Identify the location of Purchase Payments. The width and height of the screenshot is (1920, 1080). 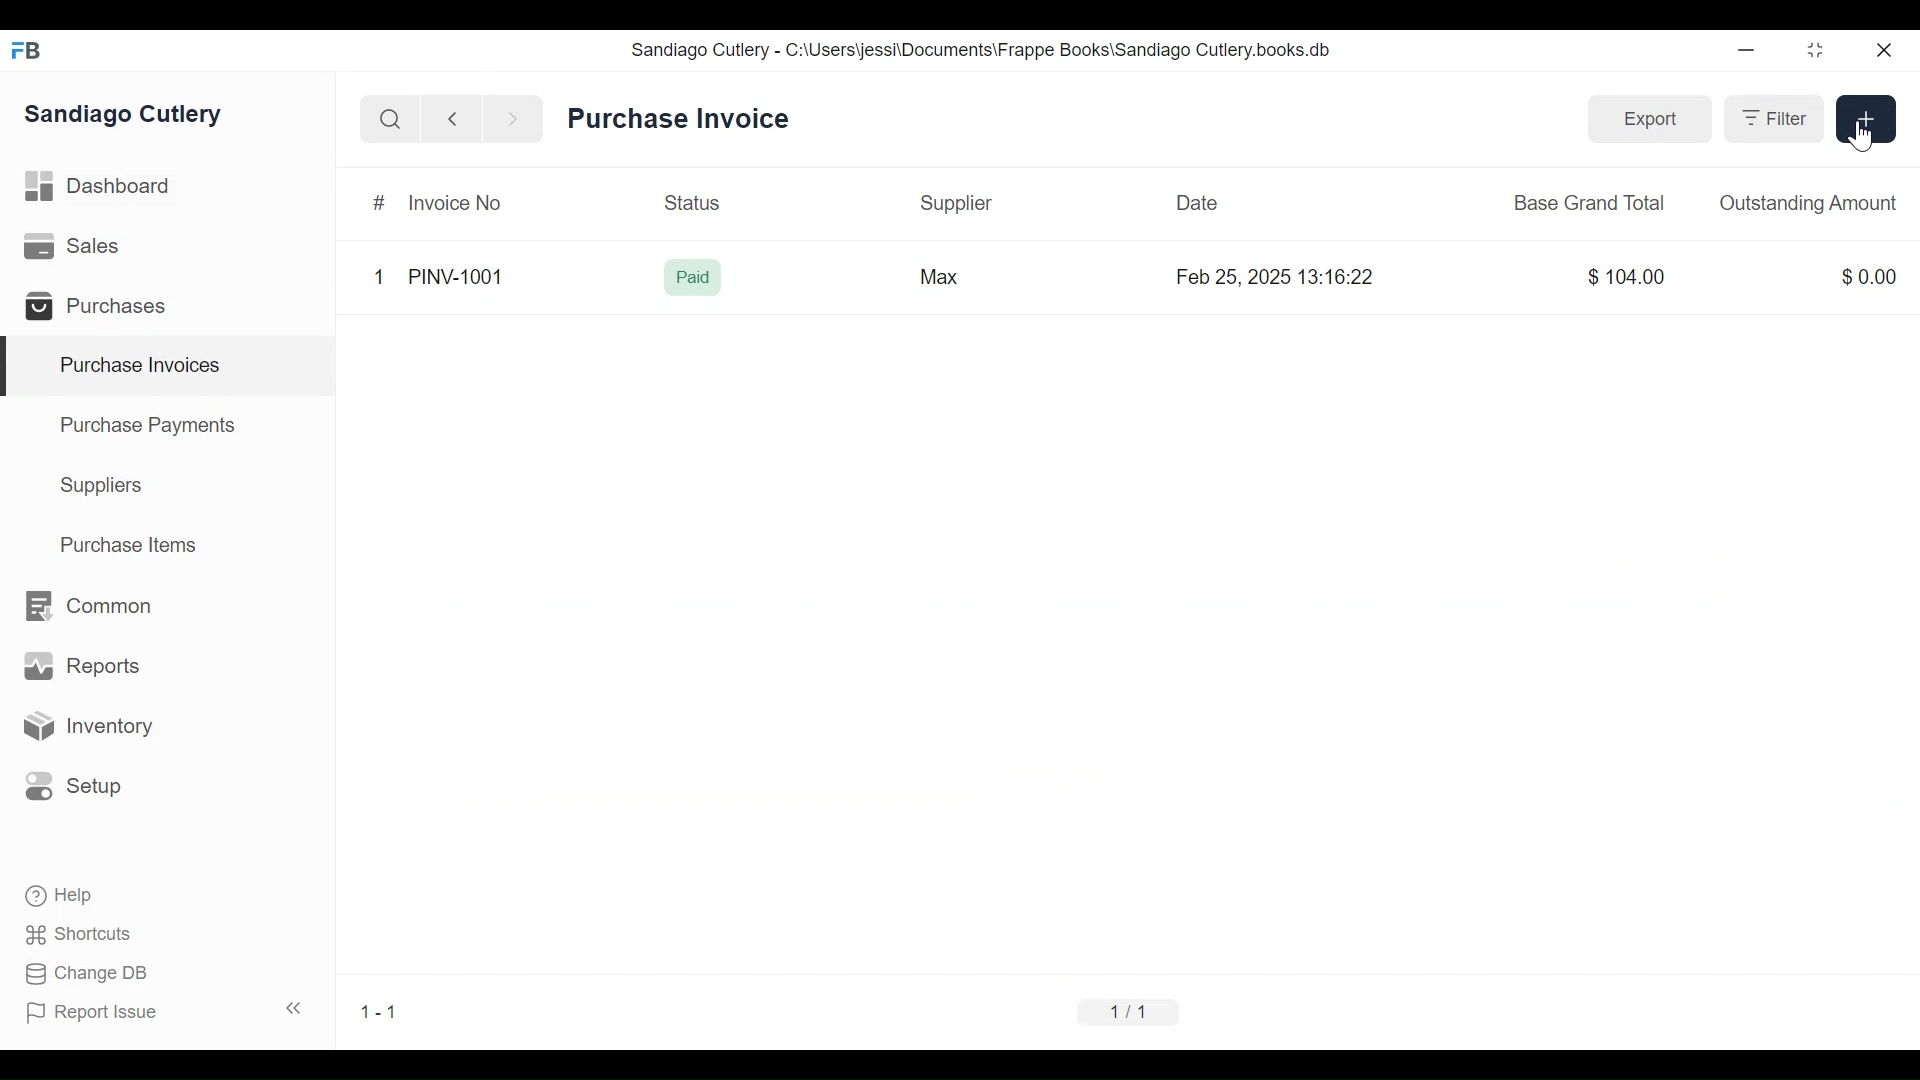
(151, 428).